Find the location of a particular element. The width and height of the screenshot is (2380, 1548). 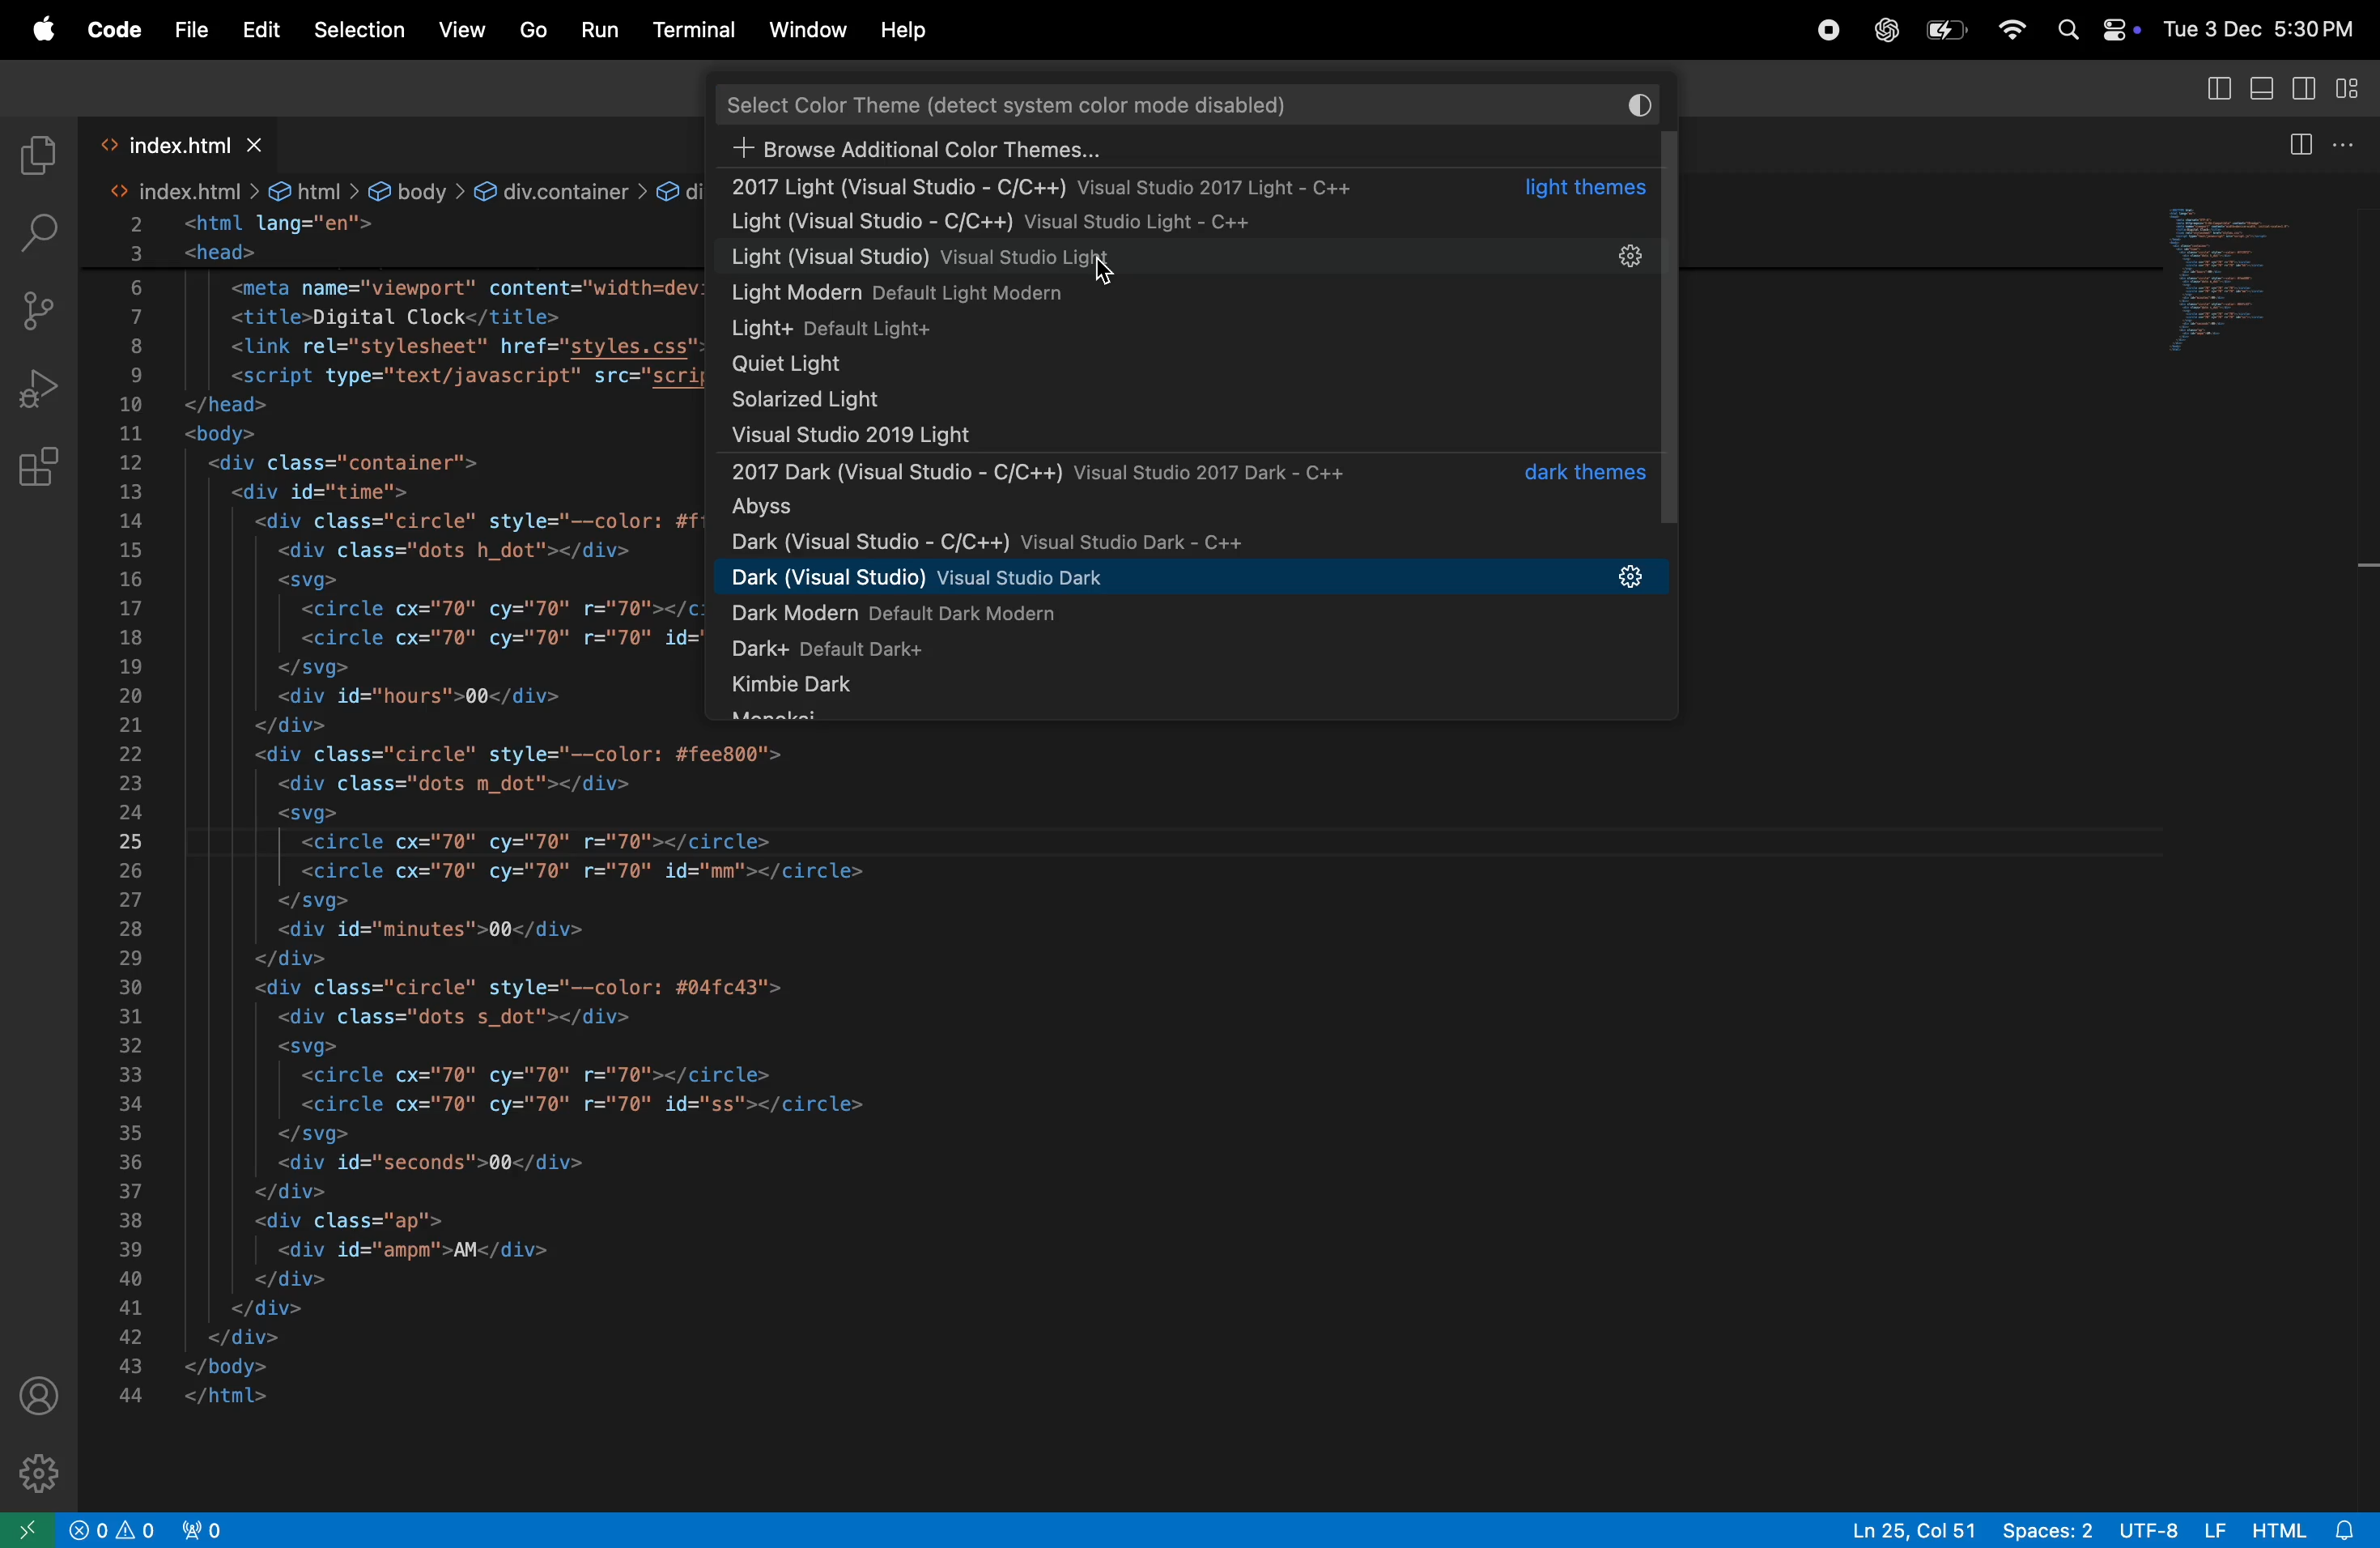

lights is located at coordinates (1015, 332).